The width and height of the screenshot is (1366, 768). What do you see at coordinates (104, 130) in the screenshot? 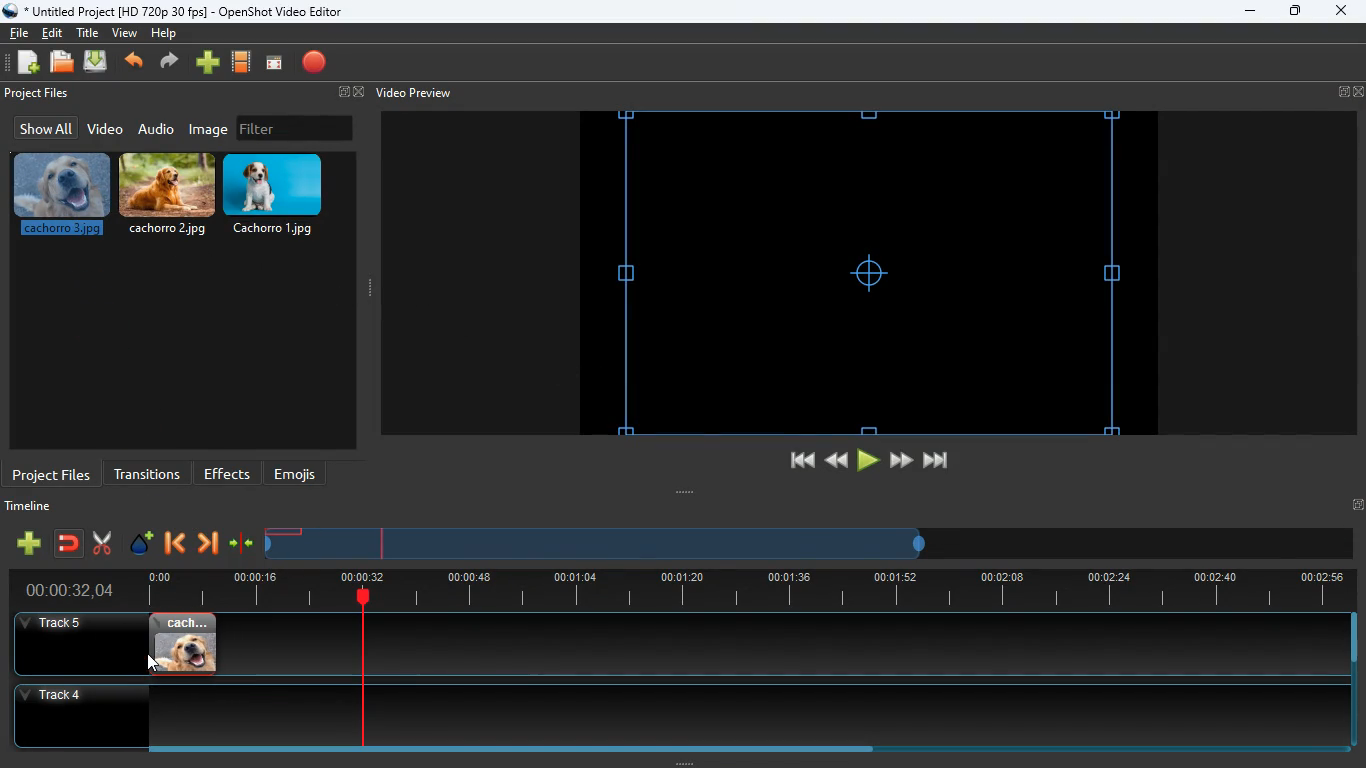
I see `video` at bounding box center [104, 130].